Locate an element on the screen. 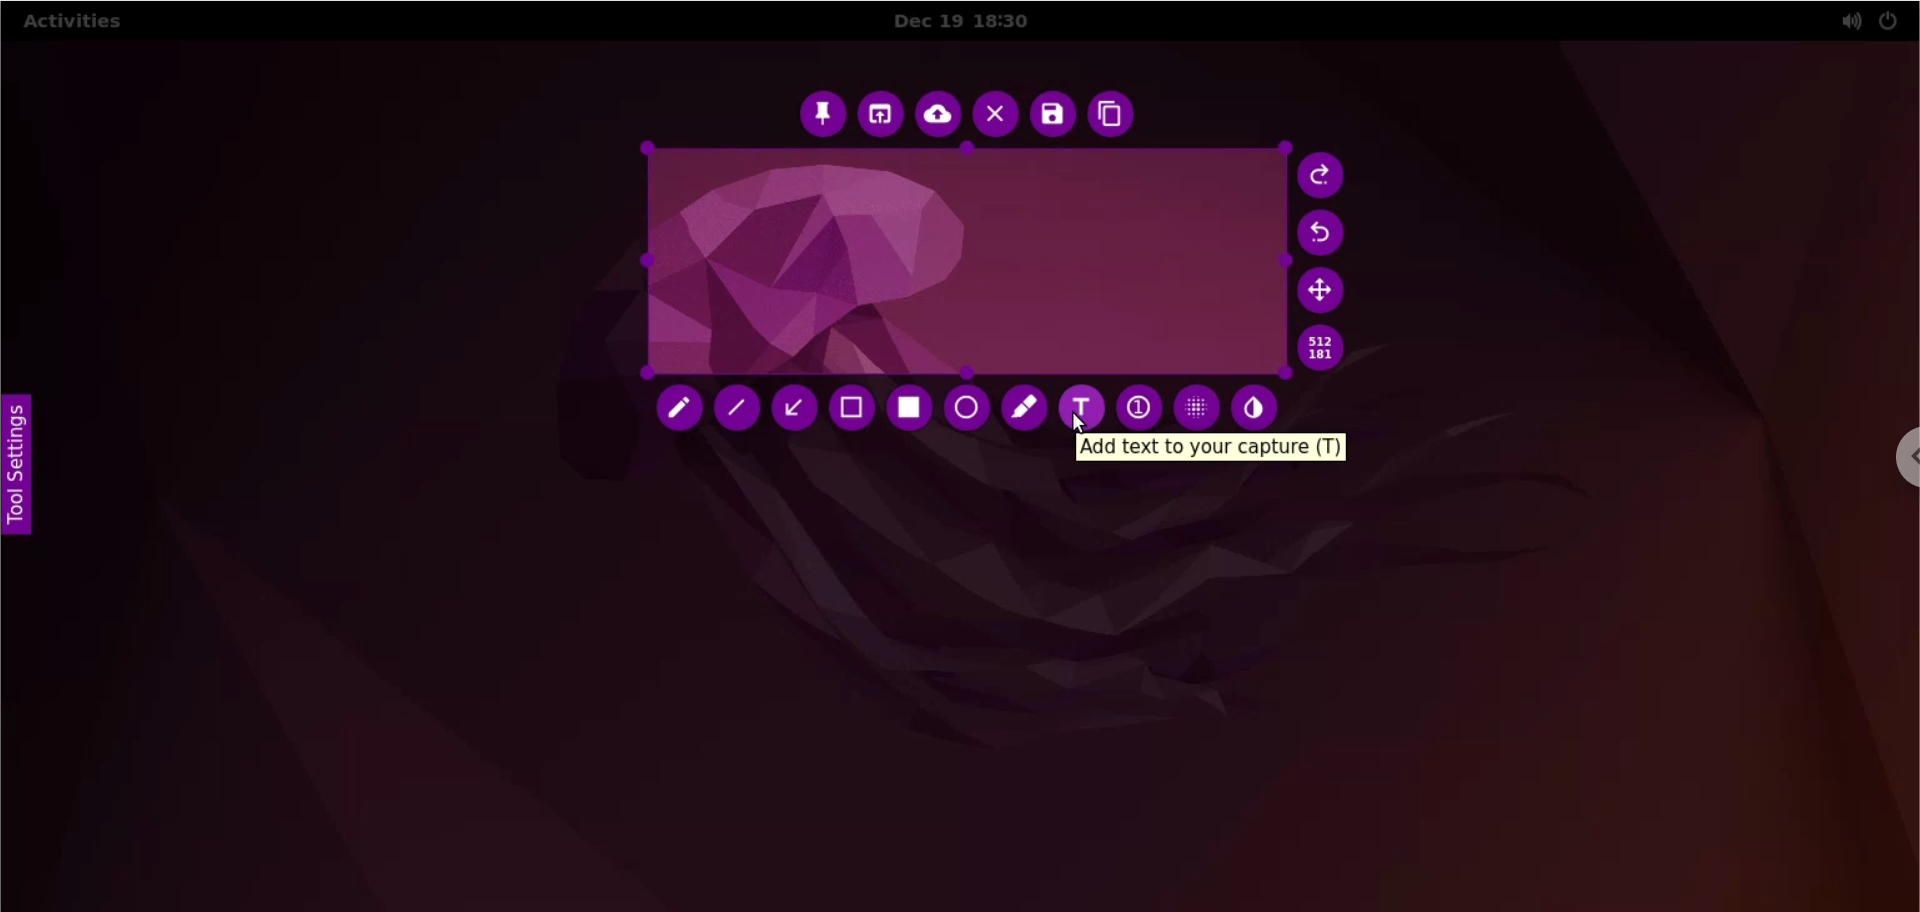 This screenshot has height=912, width=1920. add text is located at coordinates (1085, 406).